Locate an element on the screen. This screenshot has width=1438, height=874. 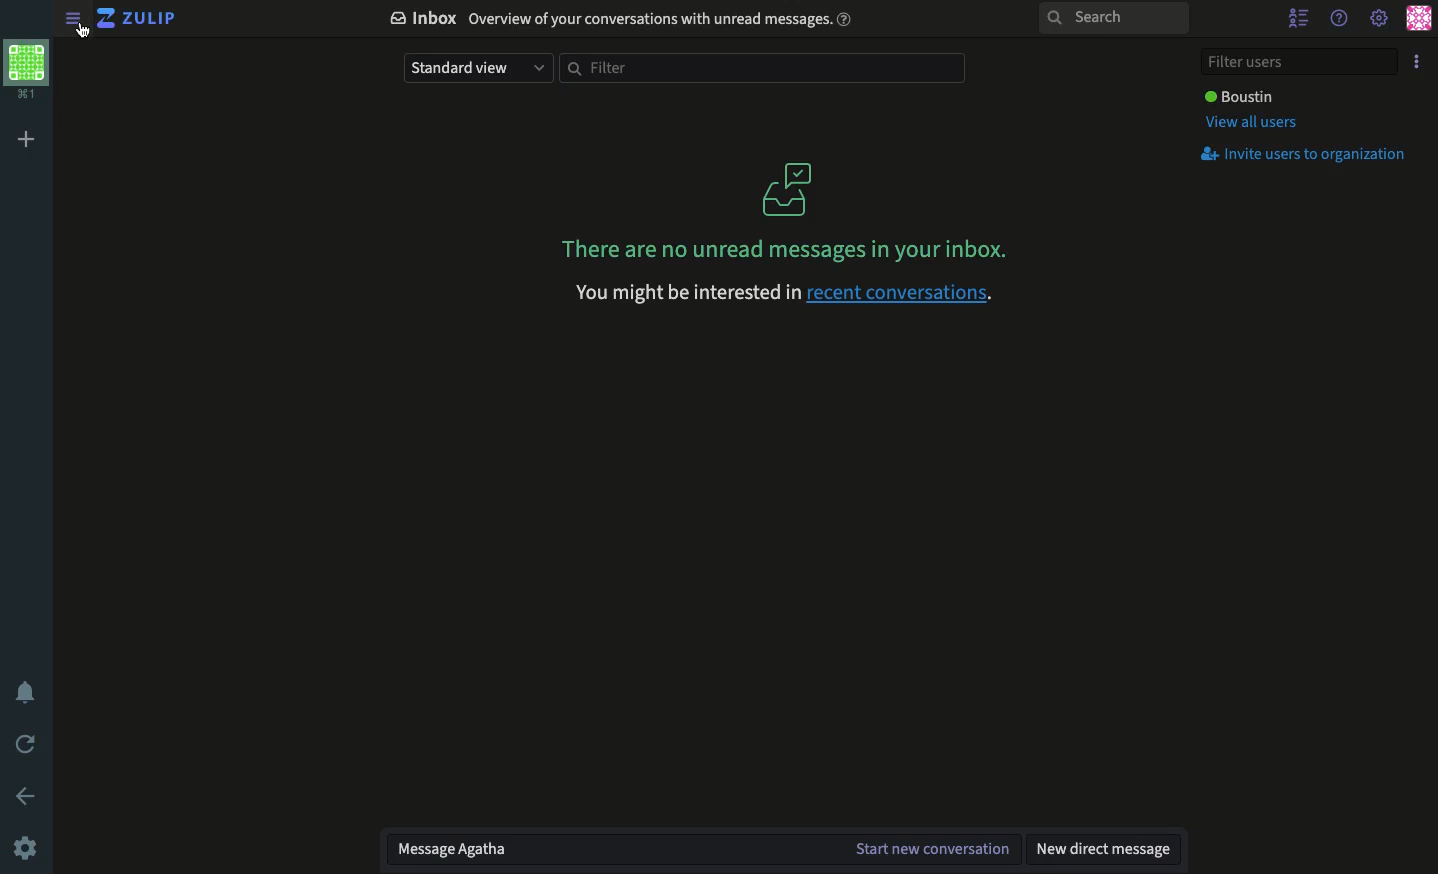
Hide menu is located at coordinates (66, 19).